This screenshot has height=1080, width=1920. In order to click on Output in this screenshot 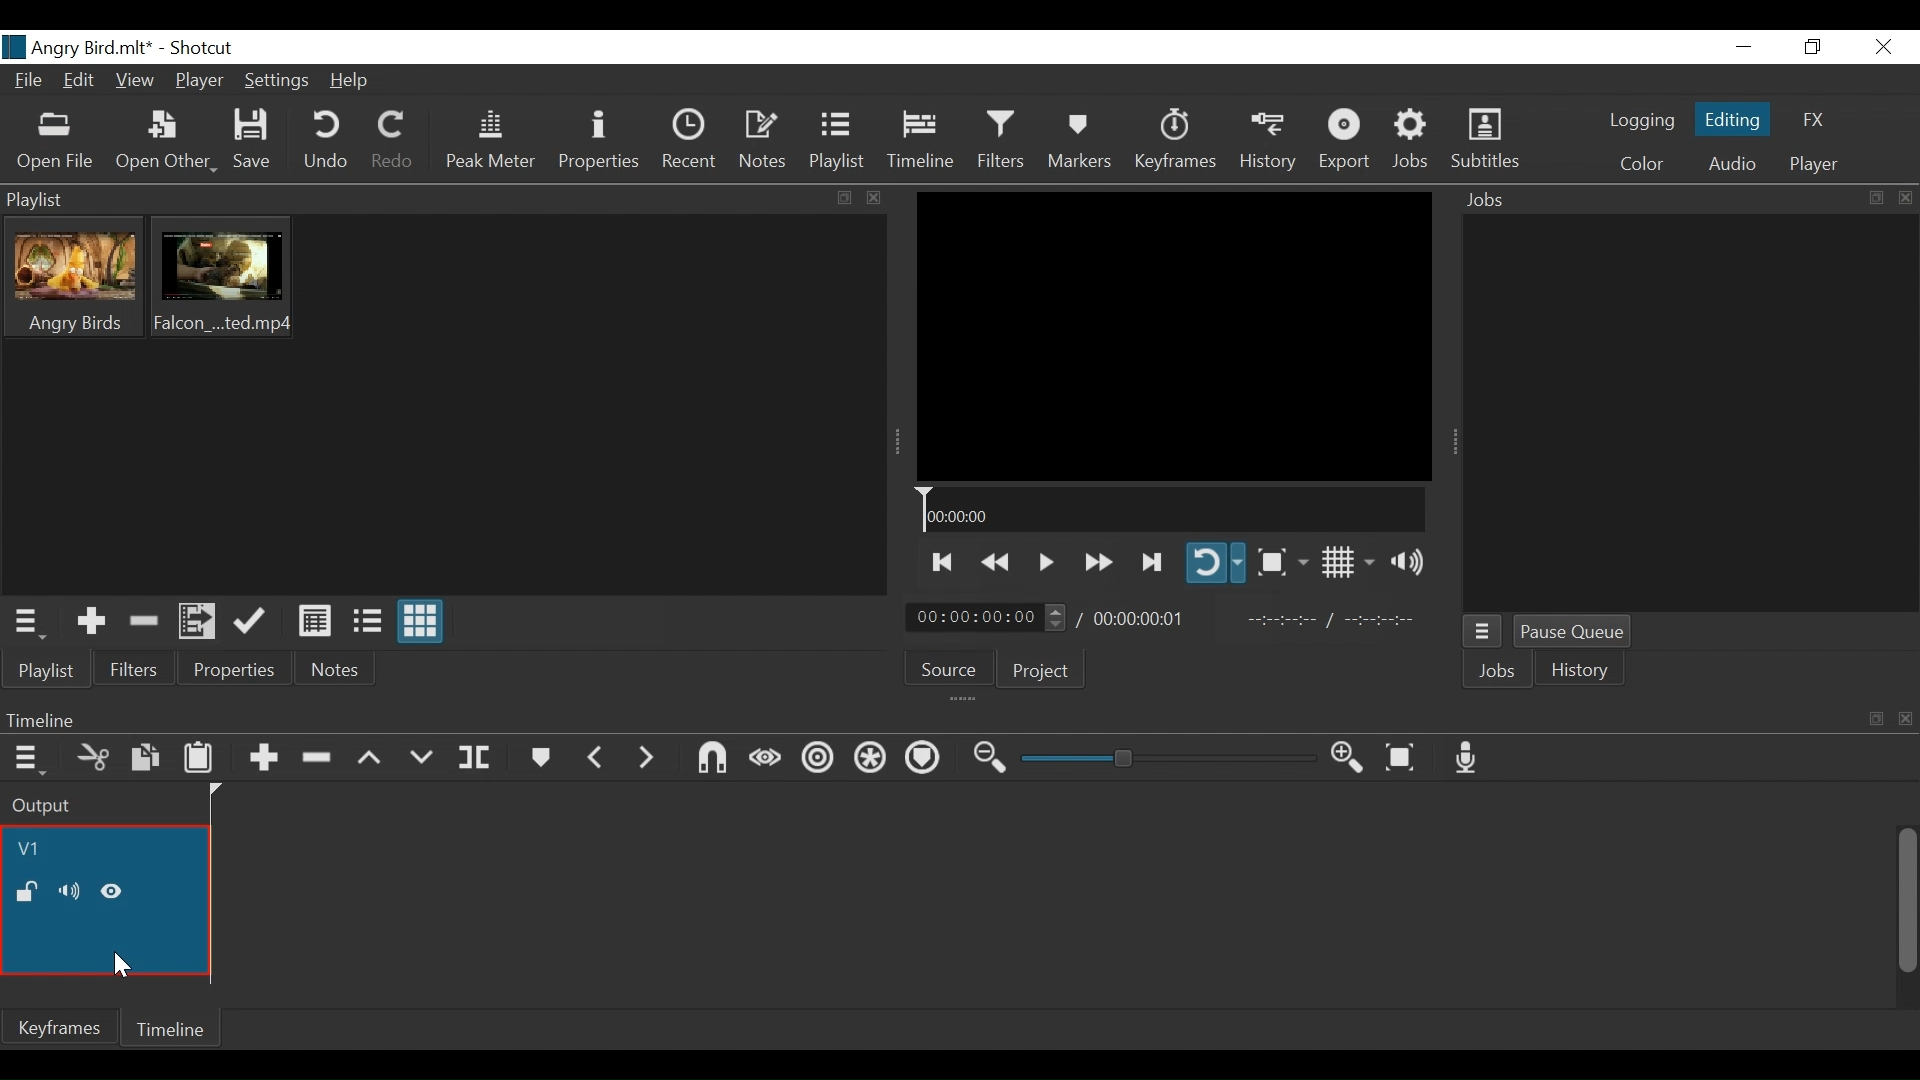, I will do `click(103, 805)`.